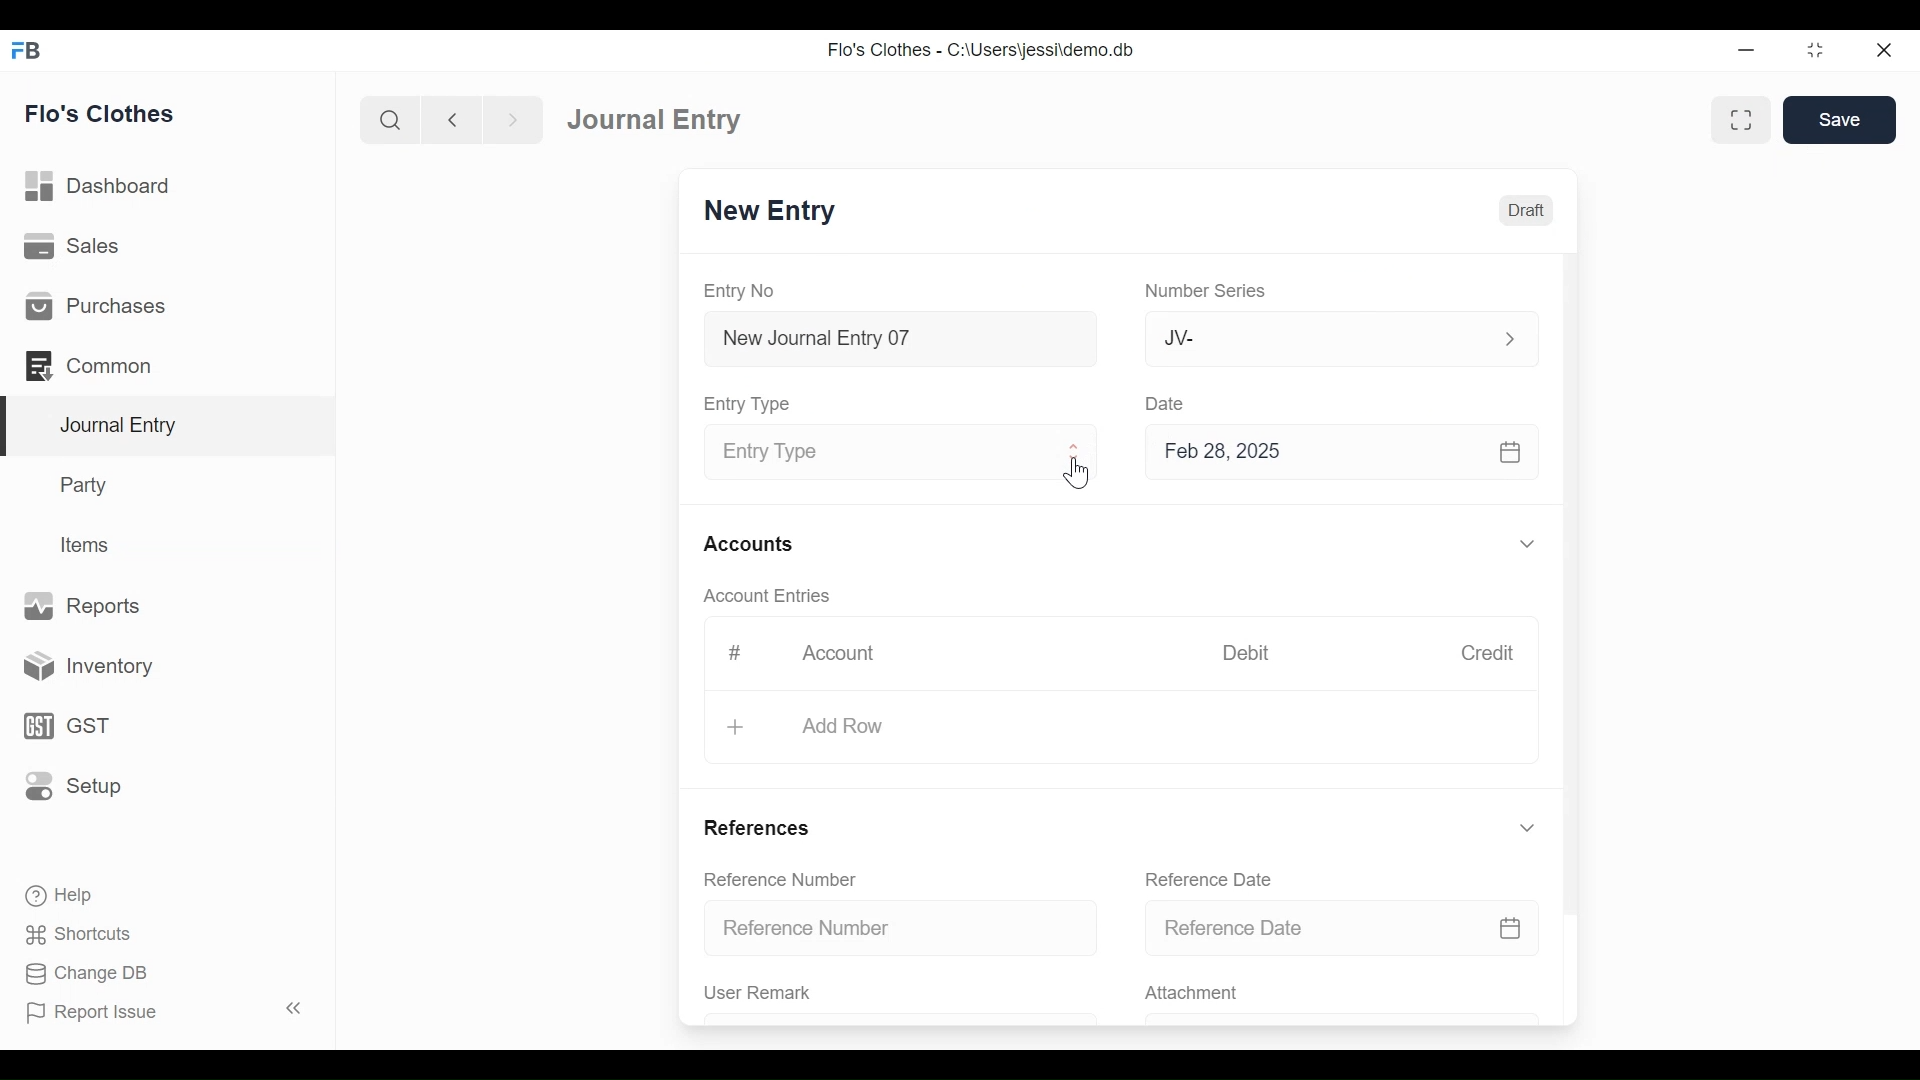  Describe the element at coordinates (390, 121) in the screenshot. I see `Search` at that location.